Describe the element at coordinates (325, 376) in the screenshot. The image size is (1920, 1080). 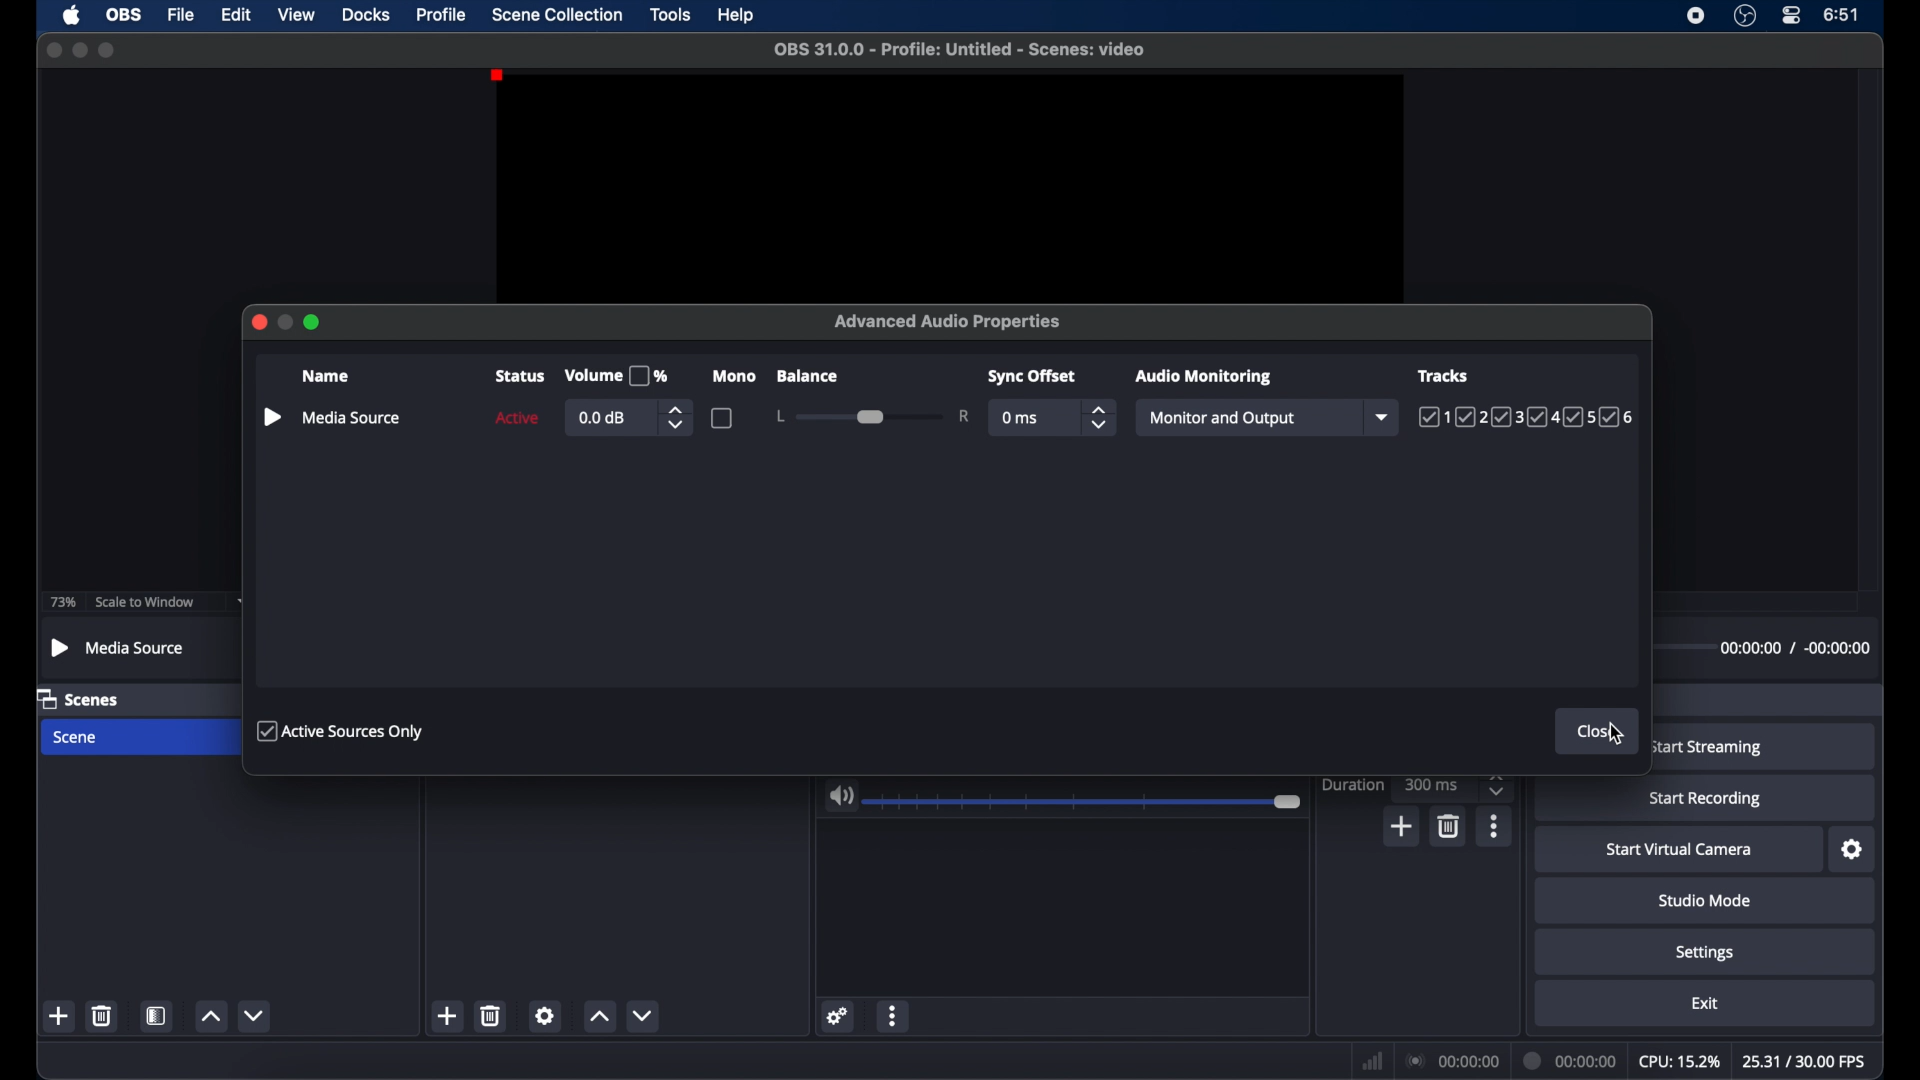
I see `name` at that location.